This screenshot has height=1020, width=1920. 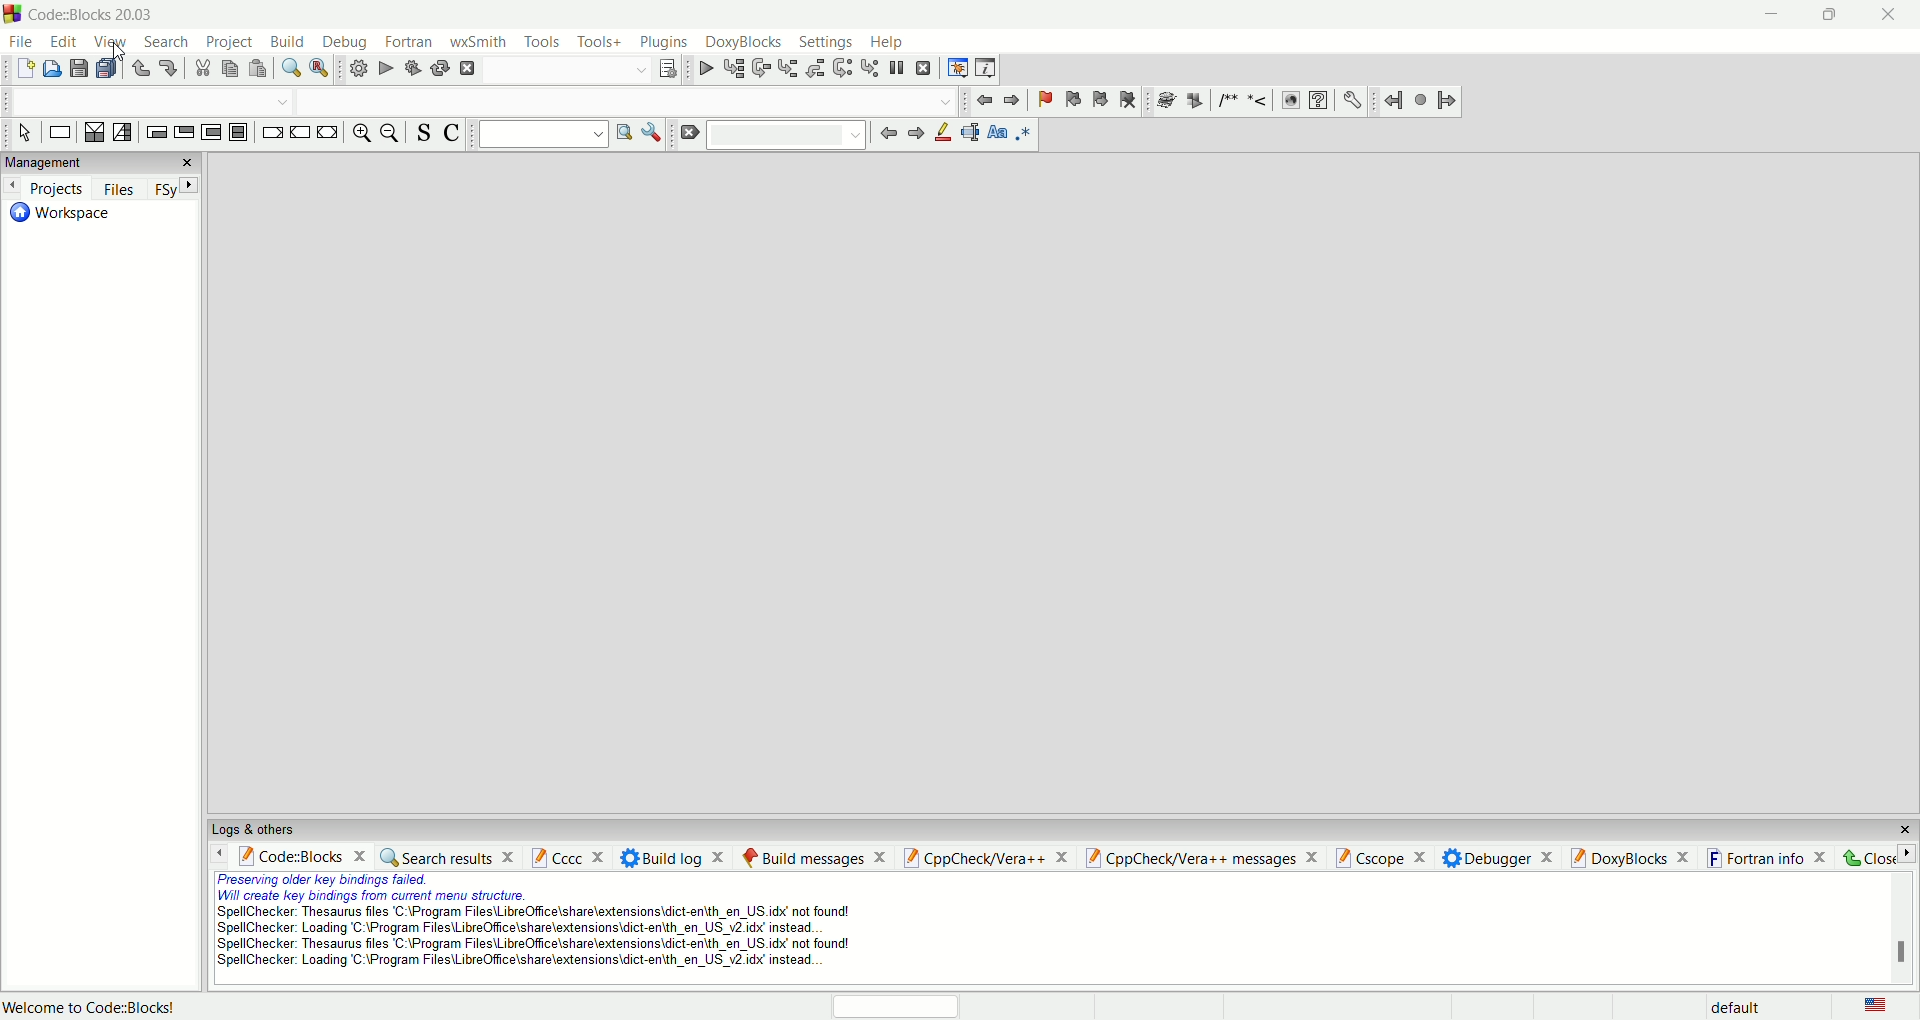 What do you see at coordinates (162, 41) in the screenshot?
I see `search` at bounding box center [162, 41].